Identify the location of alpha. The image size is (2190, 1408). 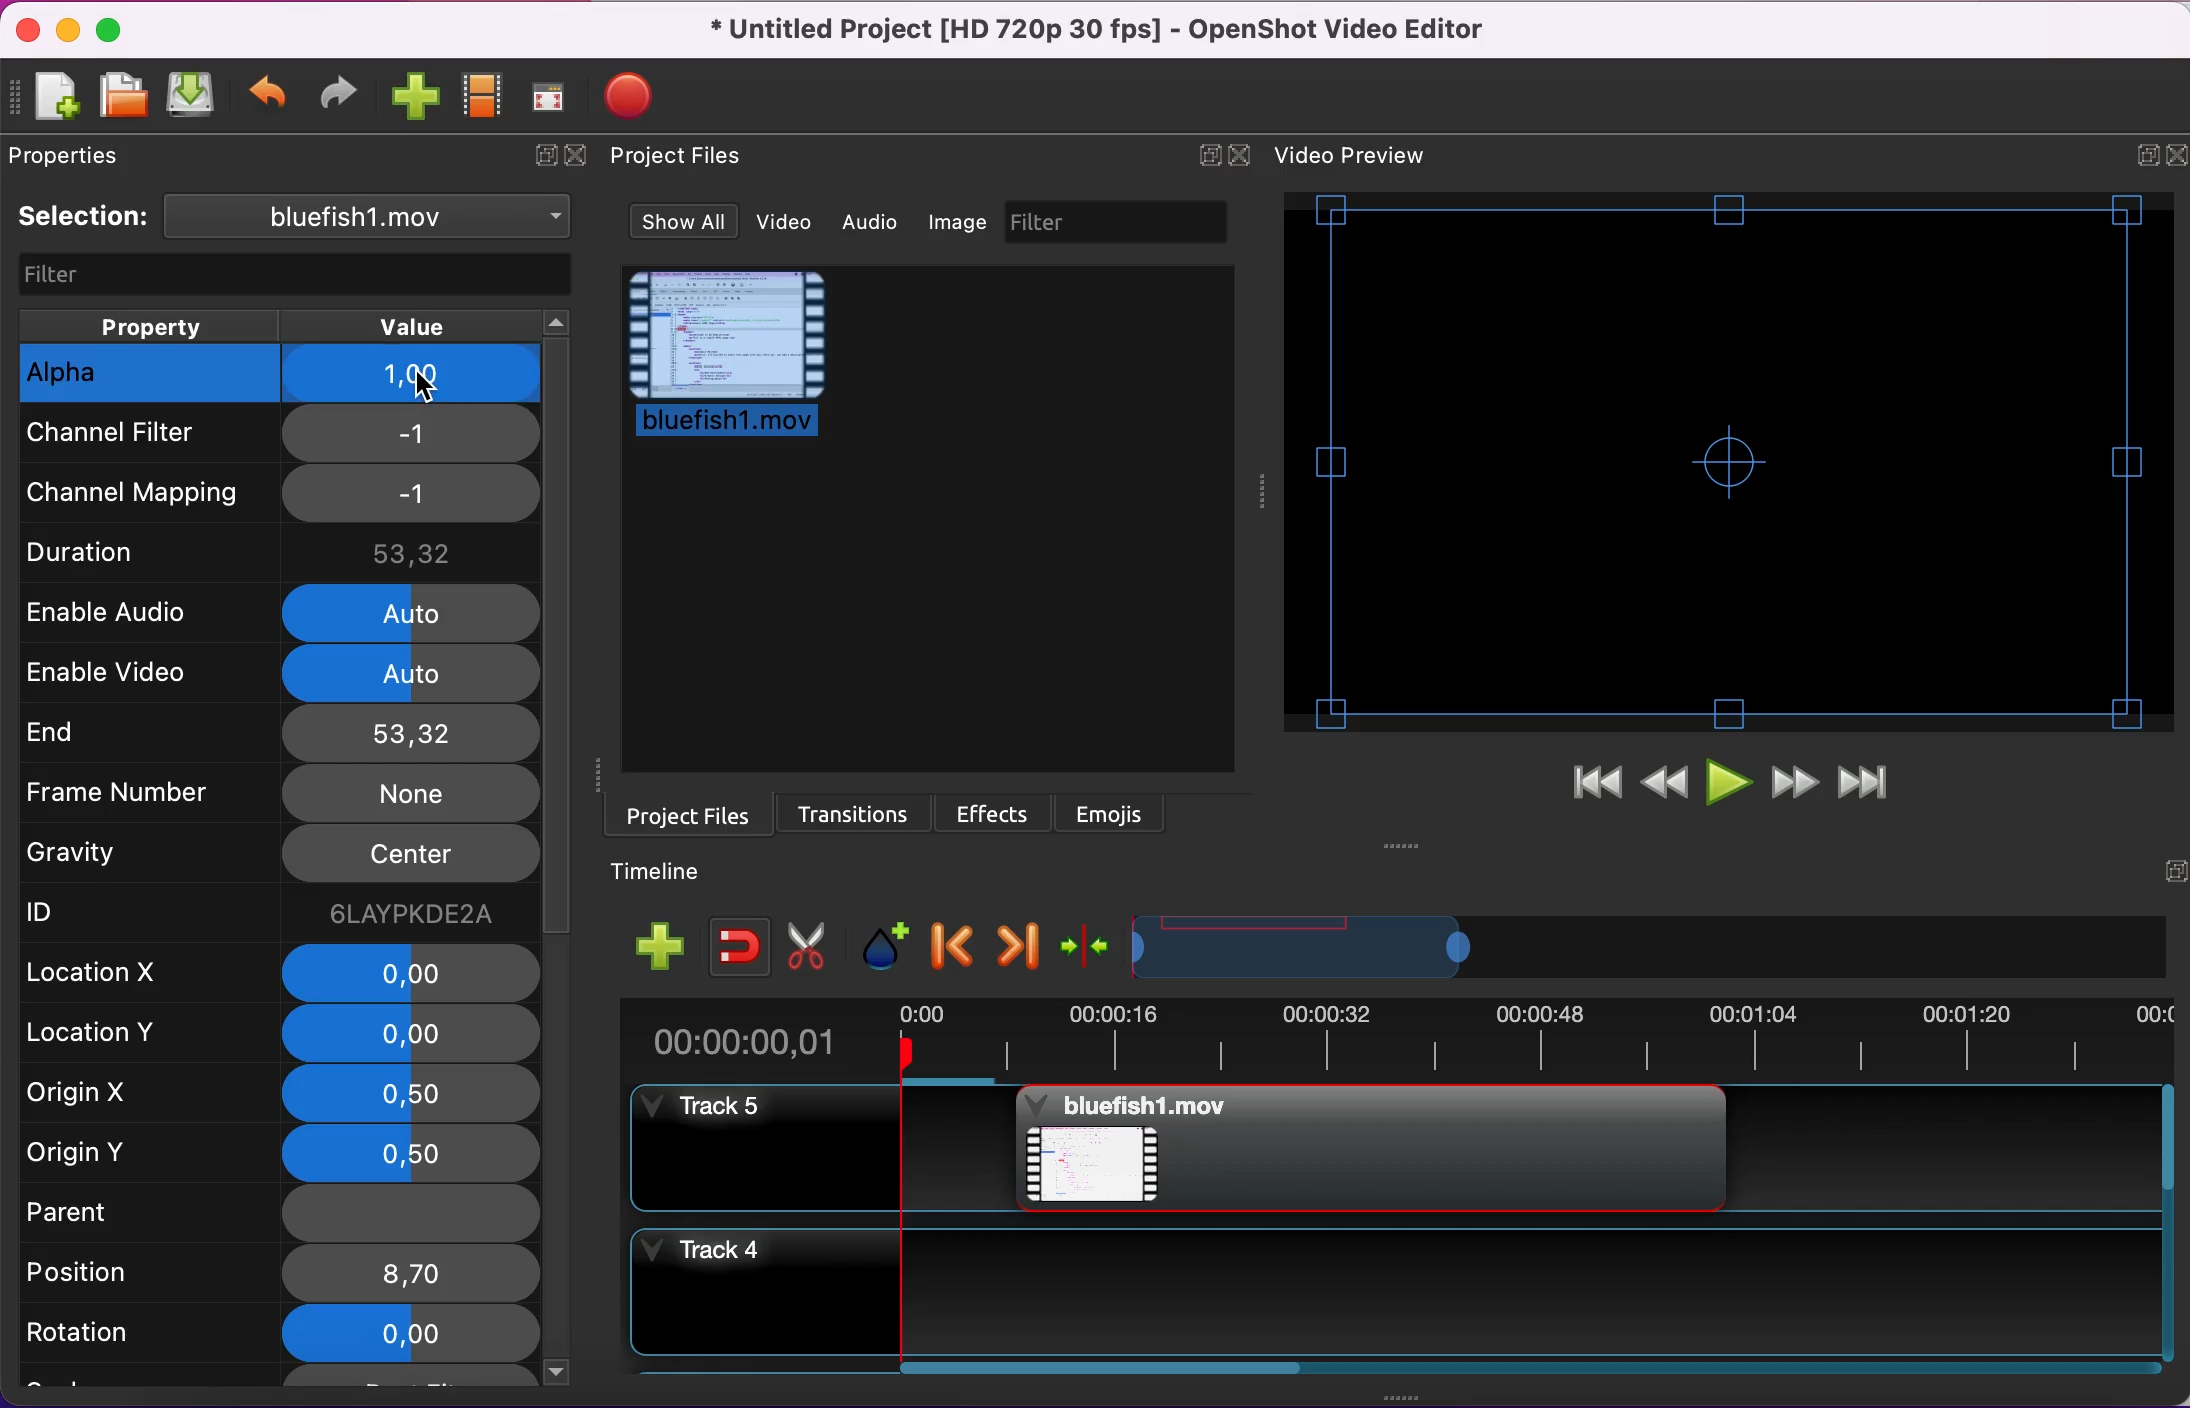
(149, 374).